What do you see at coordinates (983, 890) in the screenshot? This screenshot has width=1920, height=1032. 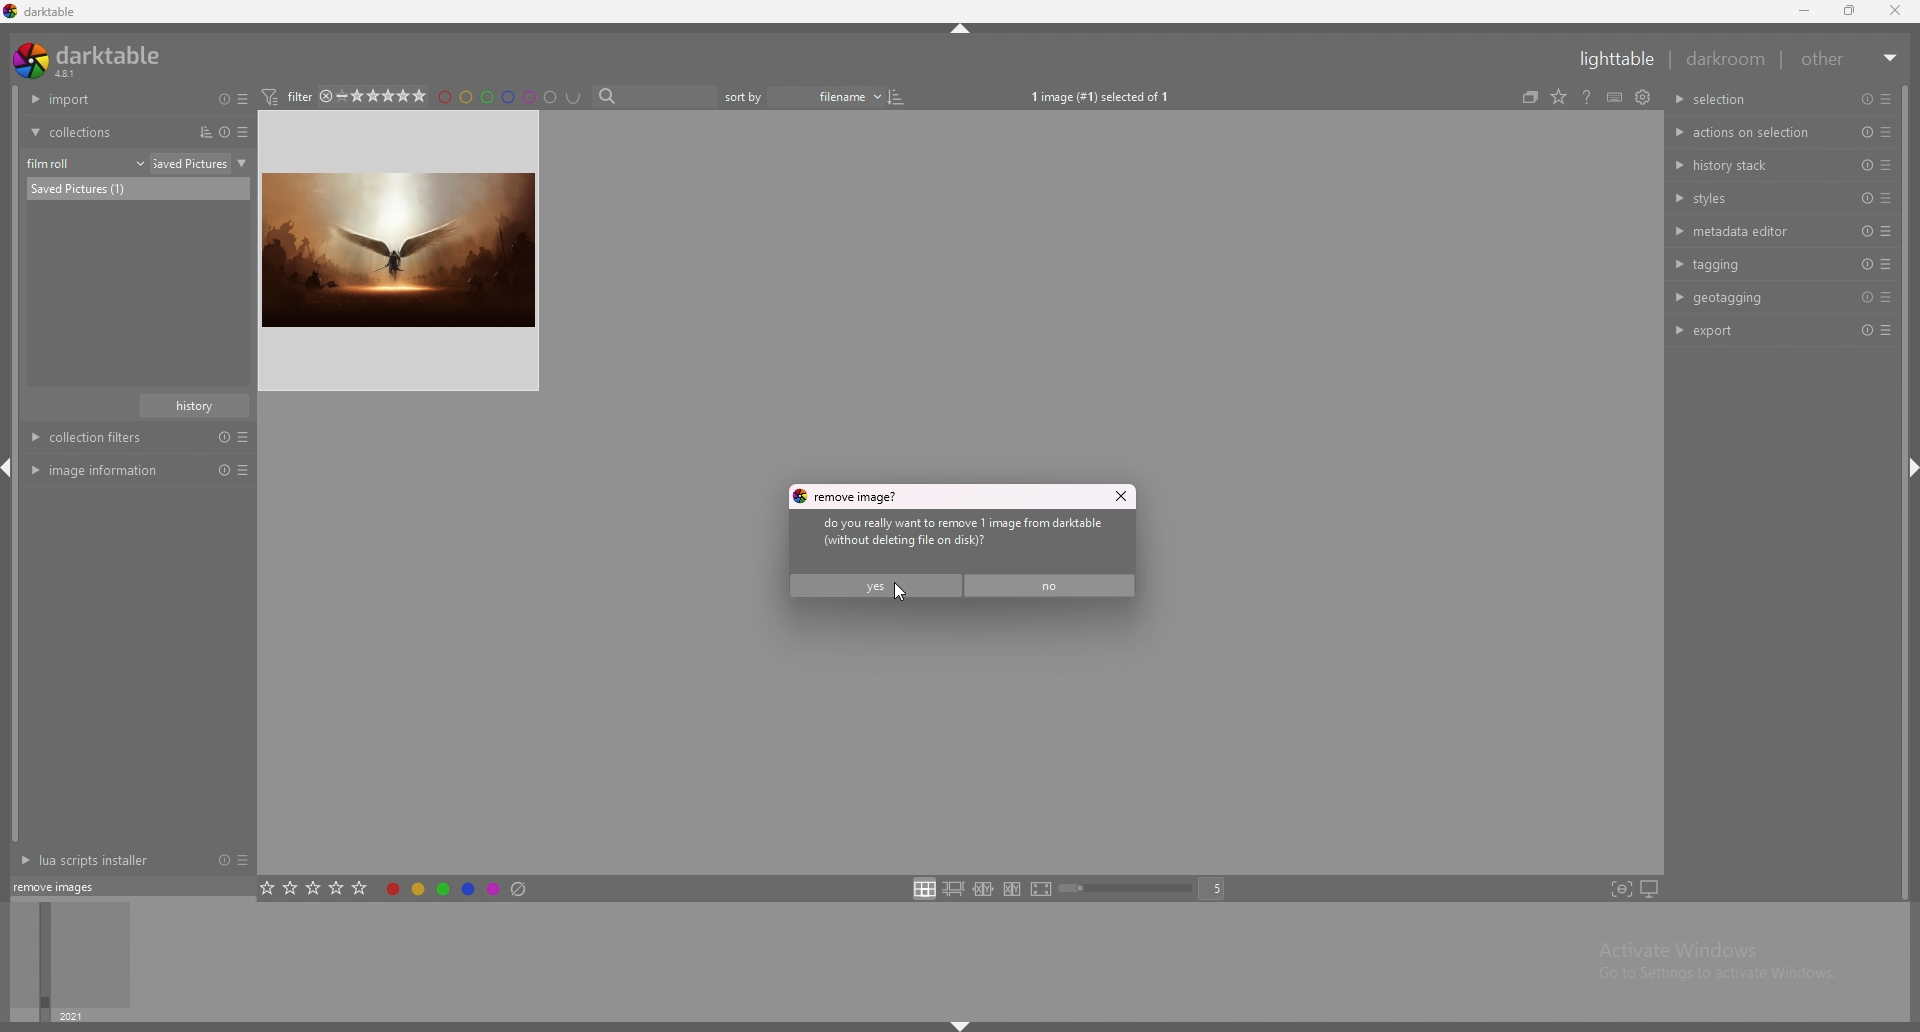 I see `enter culling layout in fixed mode` at bounding box center [983, 890].